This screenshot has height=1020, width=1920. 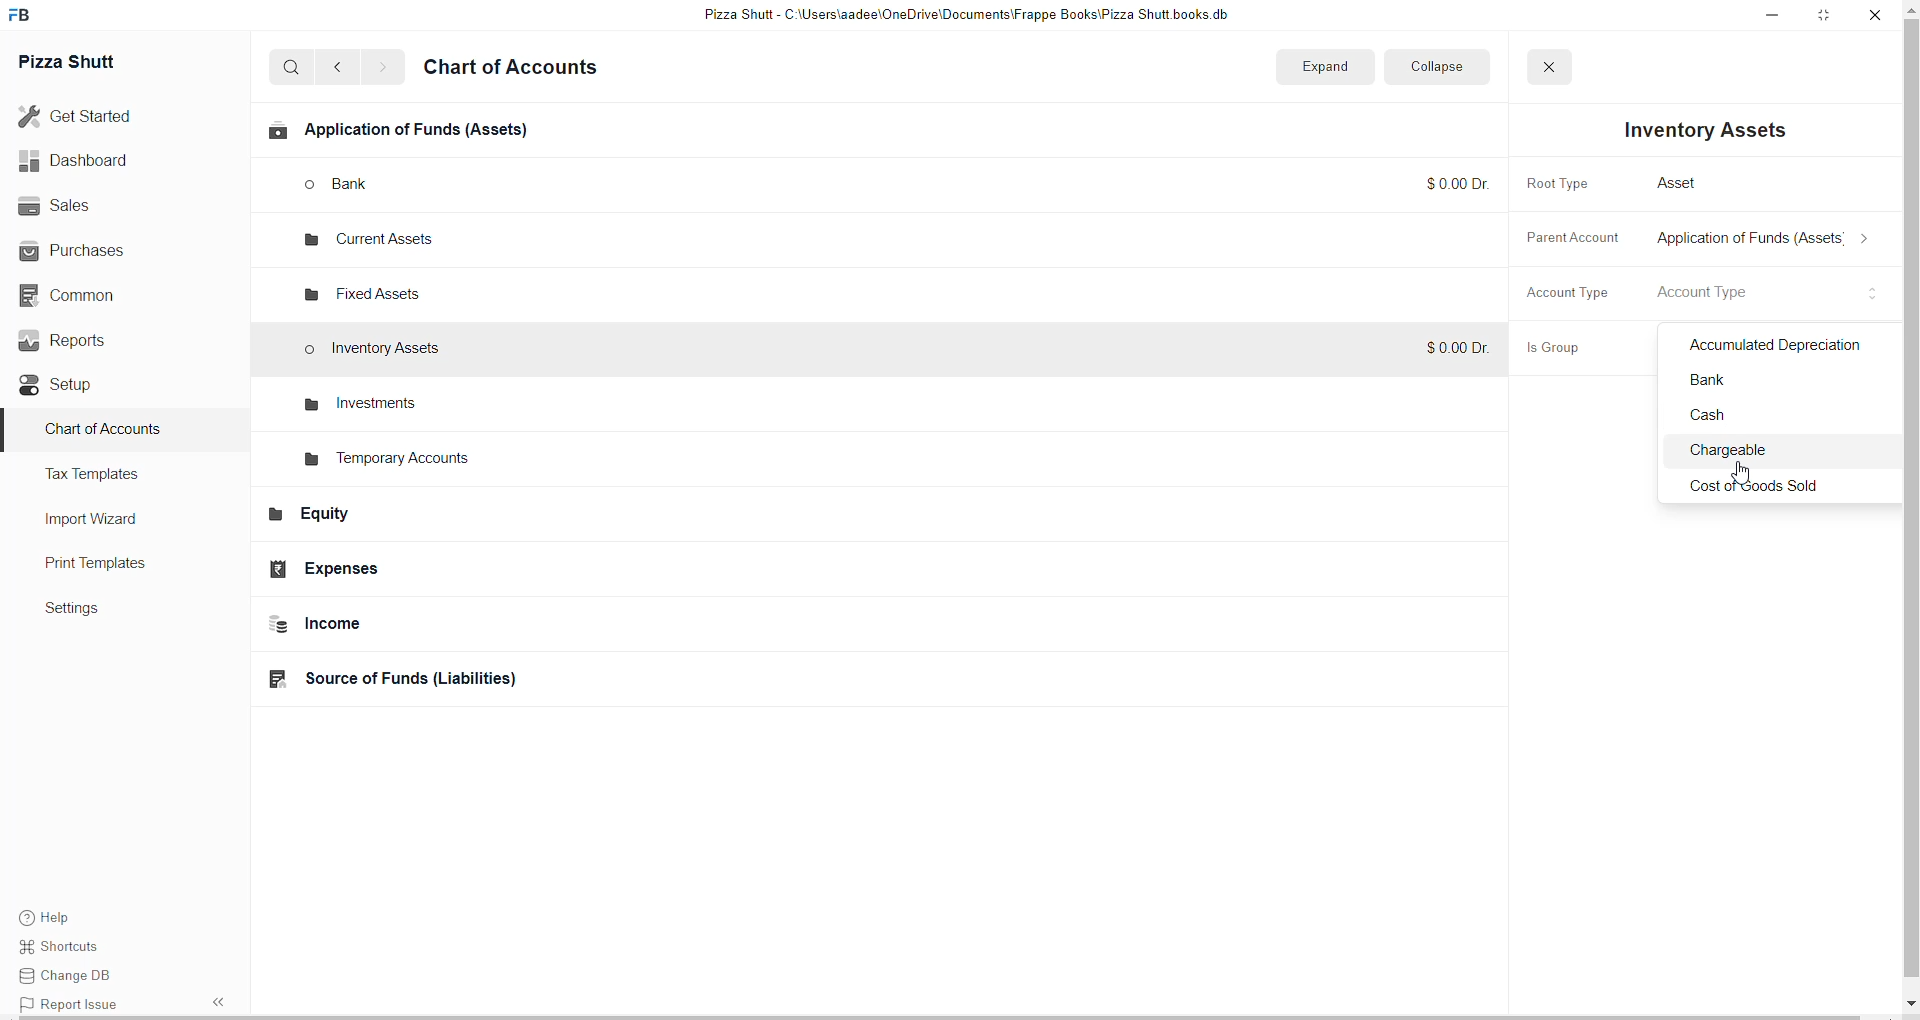 I want to click on close , so click(x=1559, y=67).